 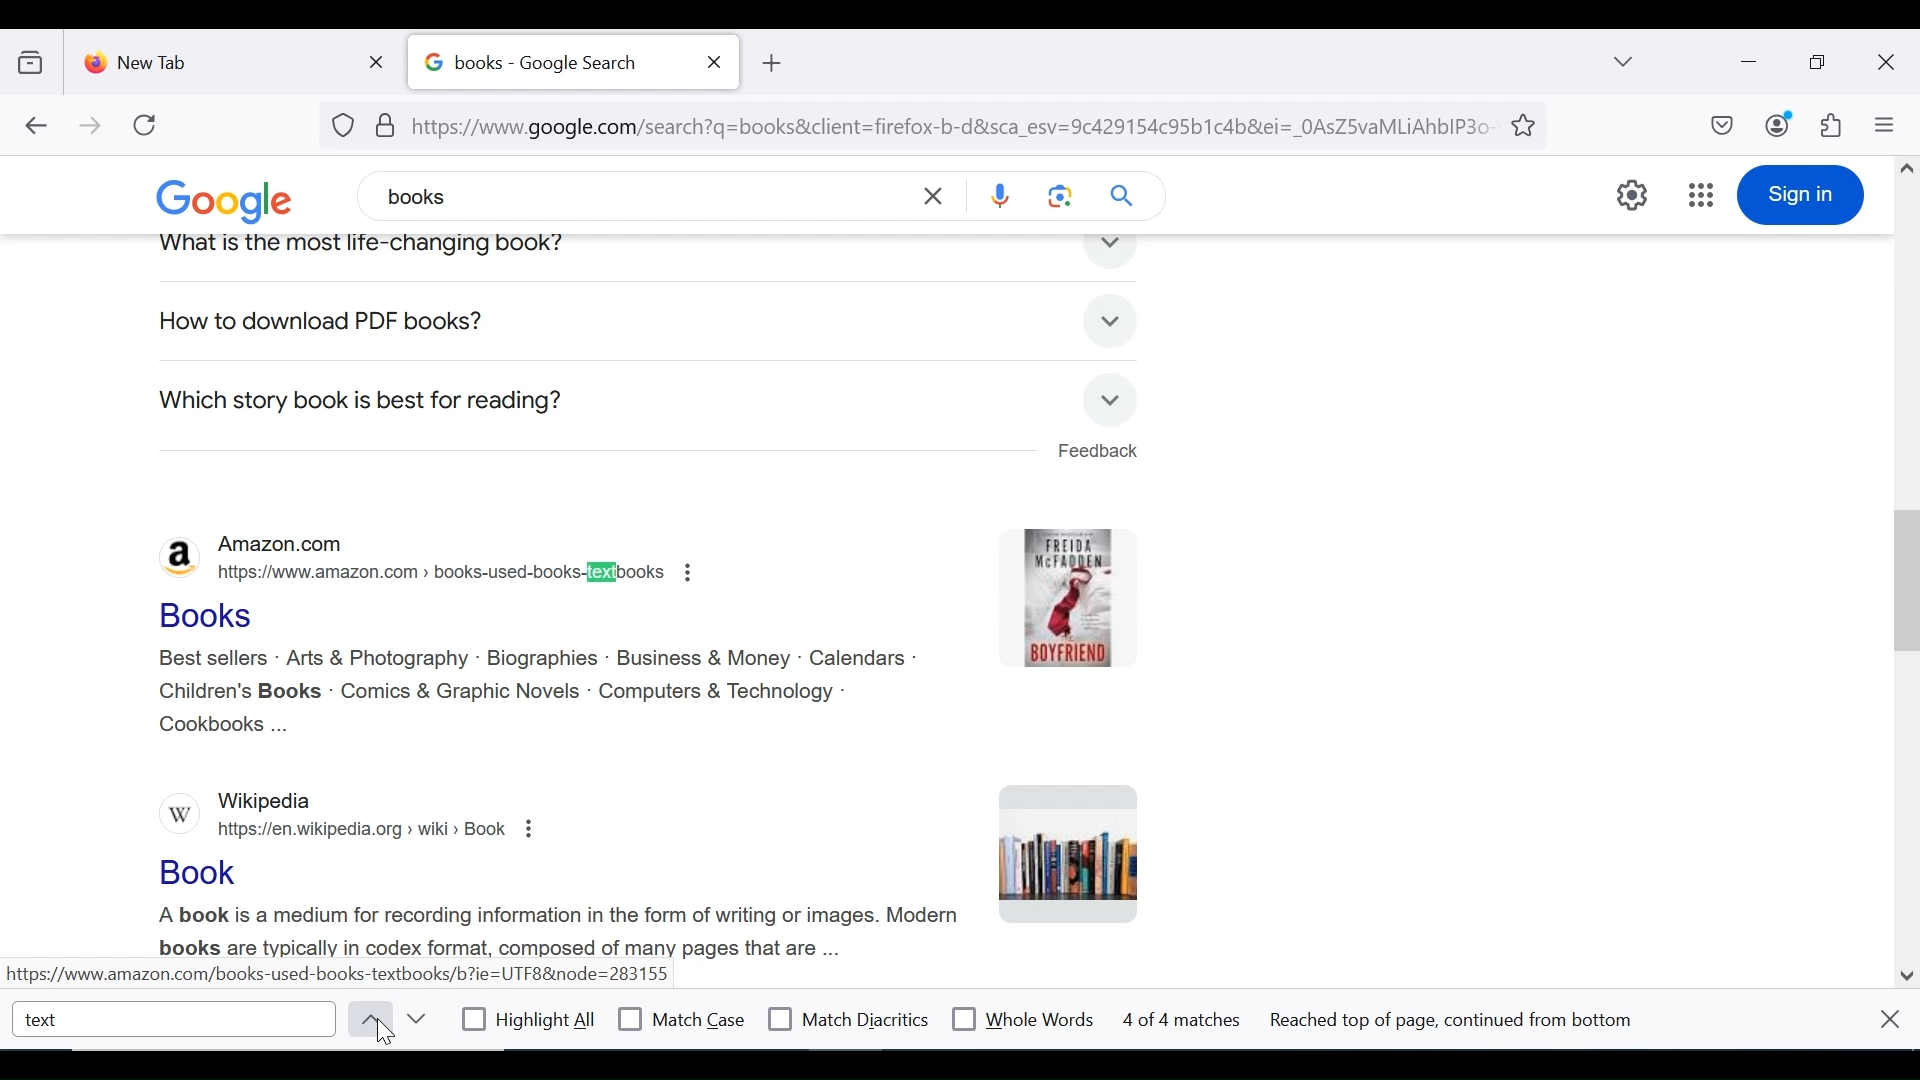 What do you see at coordinates (802, 321) in the screenshot?
I see `more` at bounding box center [802, 321].